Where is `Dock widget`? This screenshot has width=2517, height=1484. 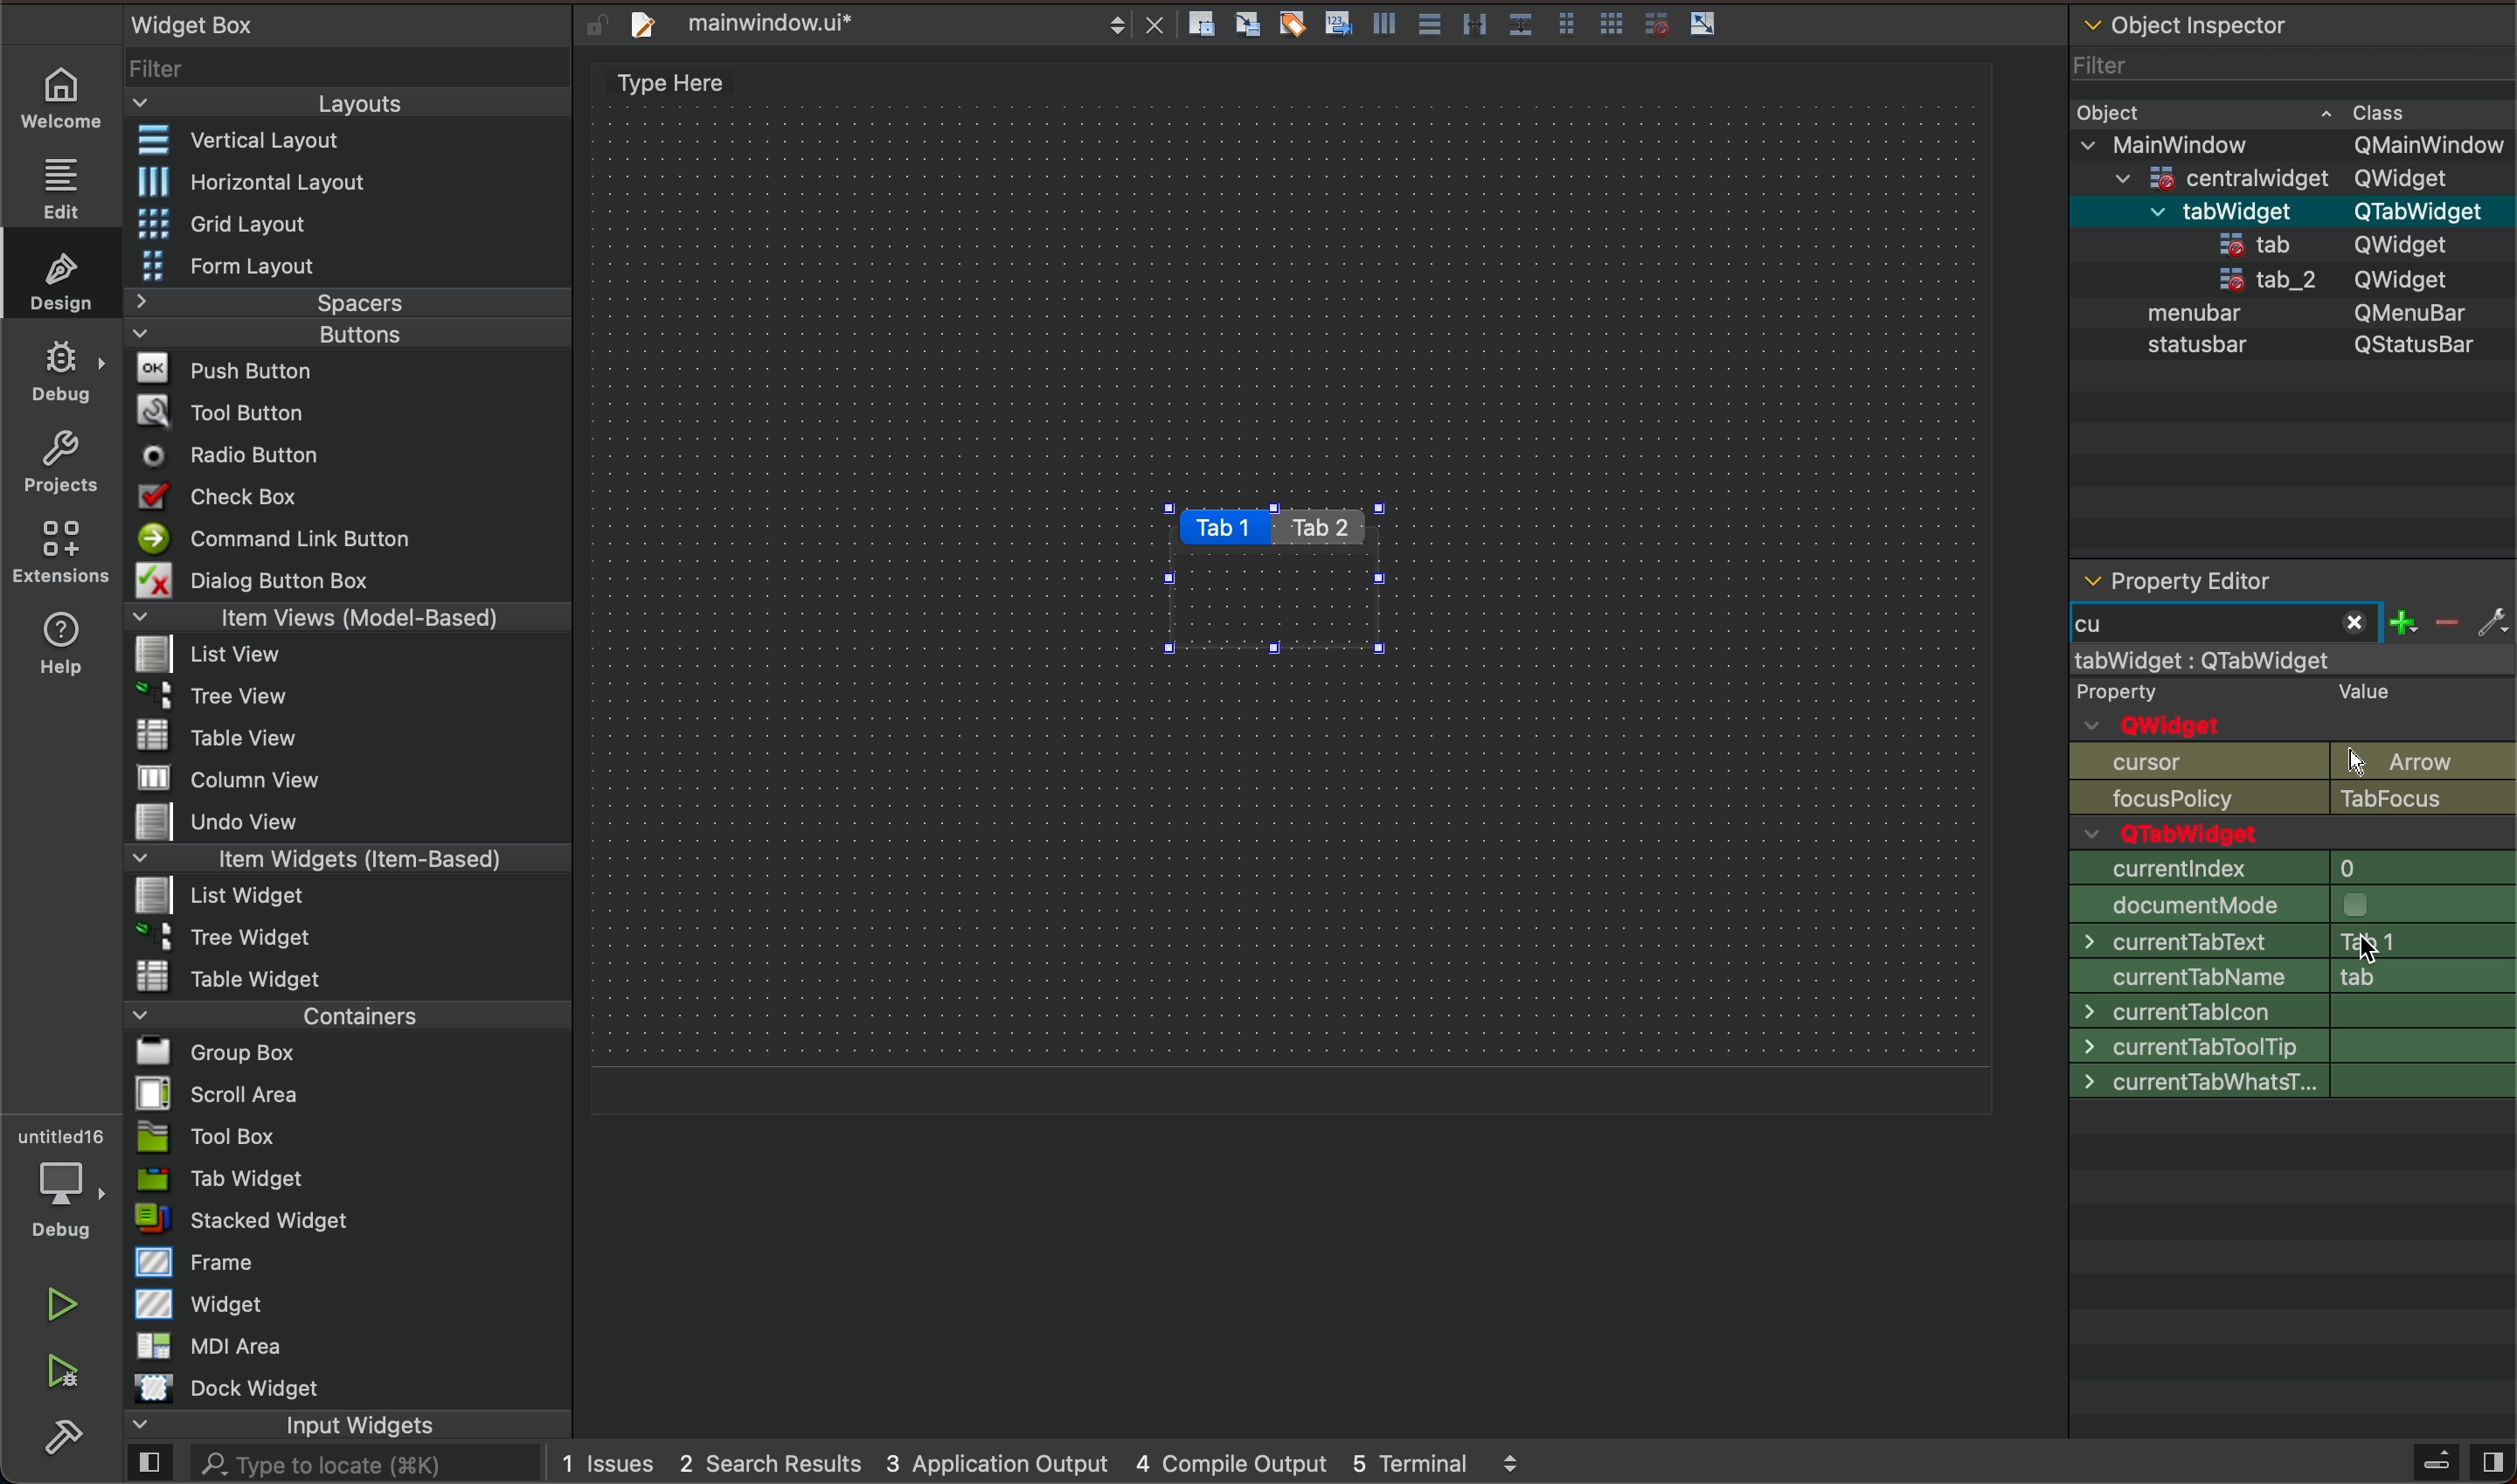 Dock widget is located at coordinates (257, 1388).